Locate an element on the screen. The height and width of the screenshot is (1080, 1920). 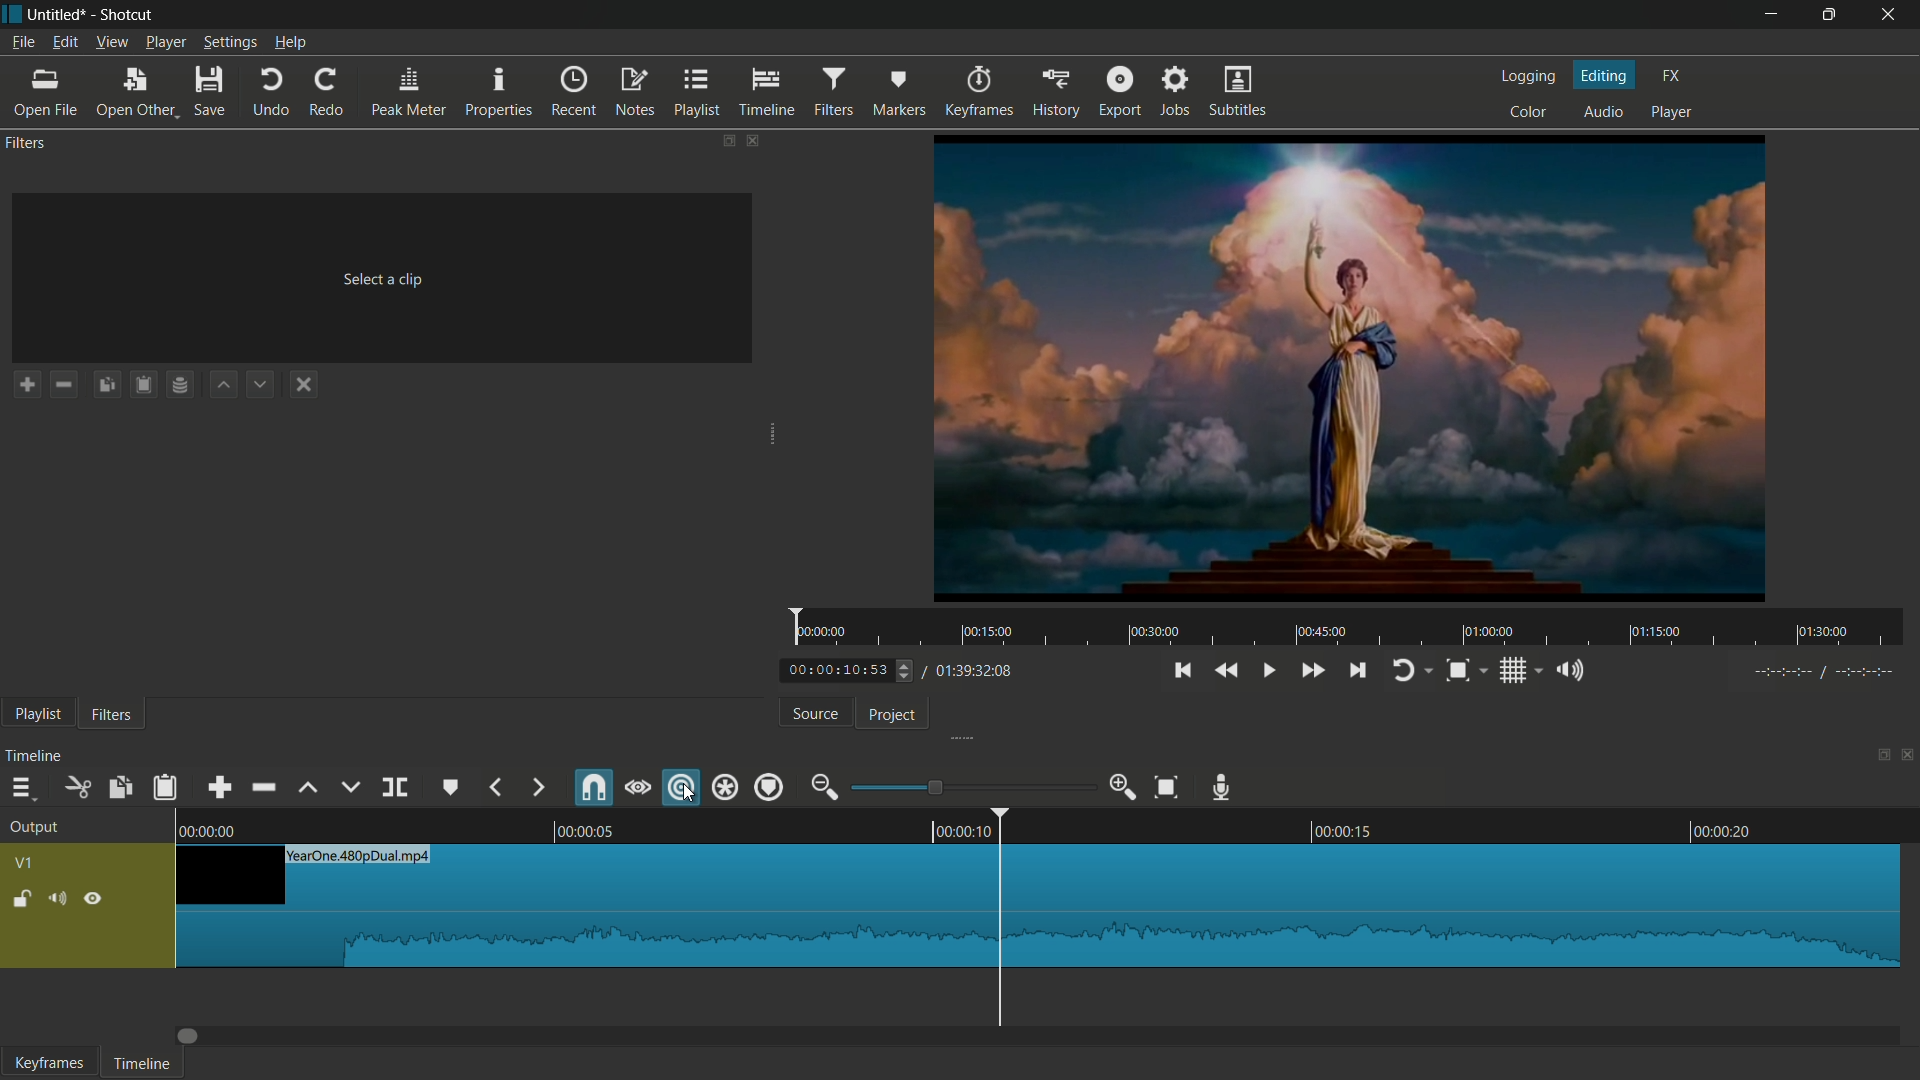
mute is located at coordinates (57, 901).